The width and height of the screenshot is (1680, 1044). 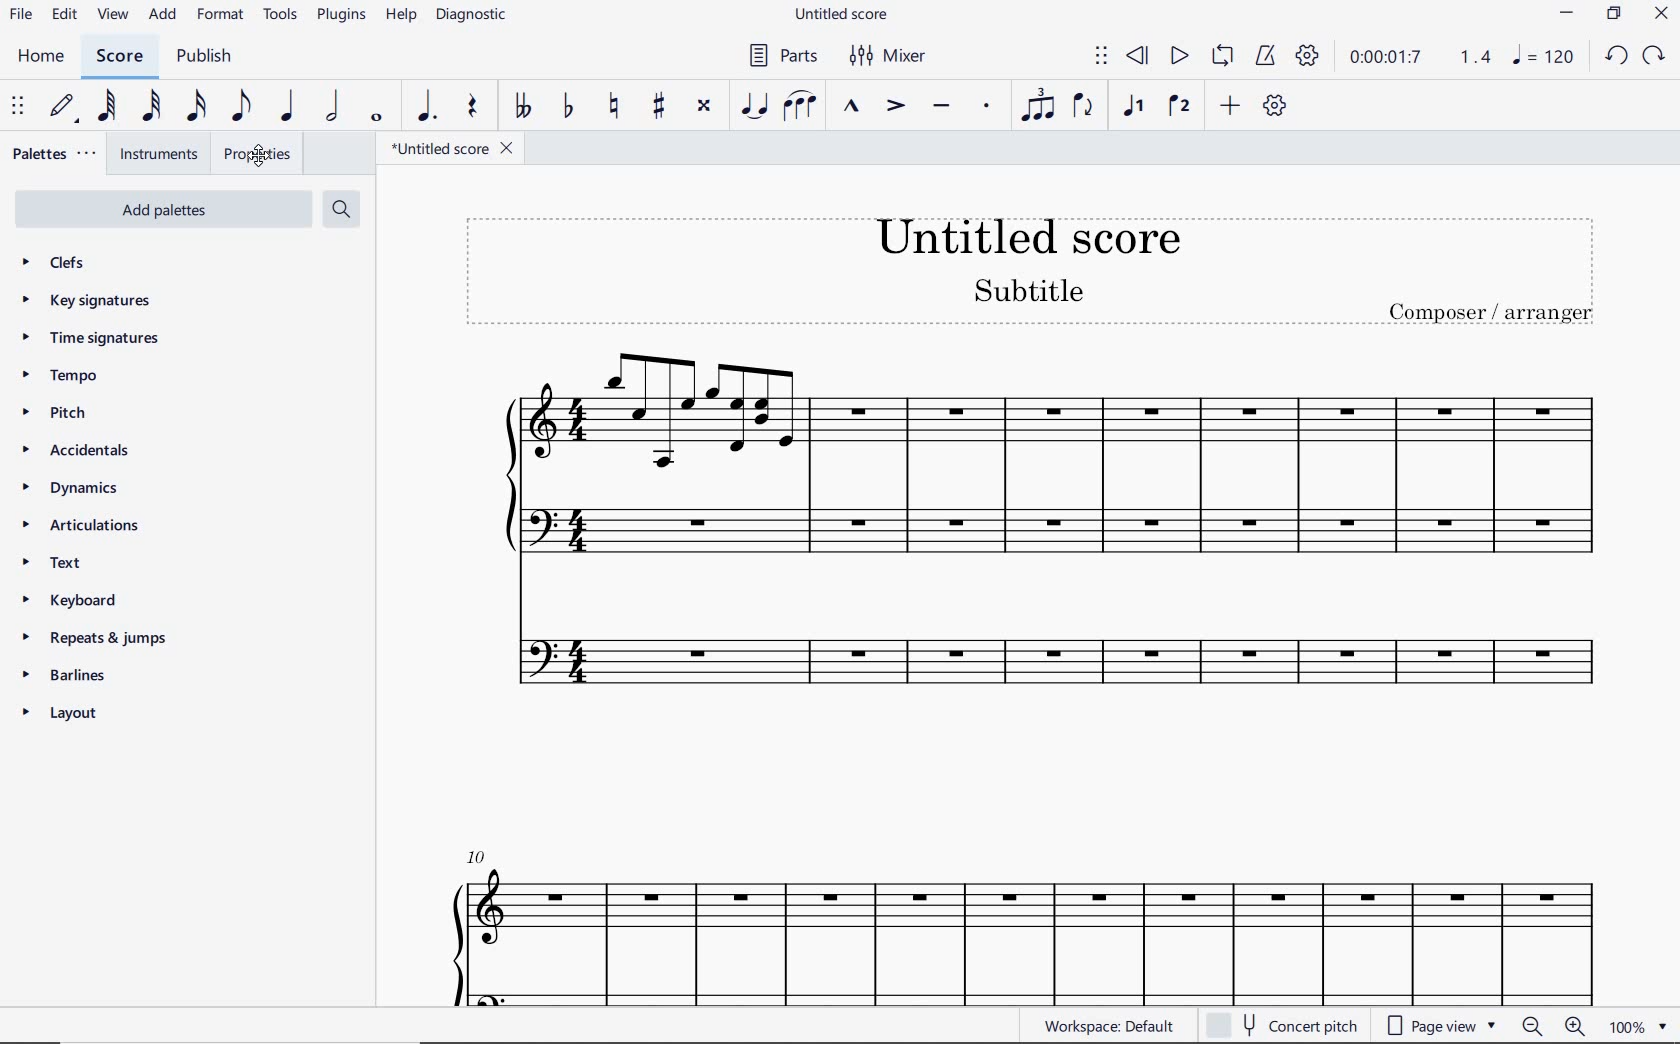 What do you see at coordinates (1417, 57) in the screenshot?
I see `PLAY TIME` at bounding box center [1417, 57].